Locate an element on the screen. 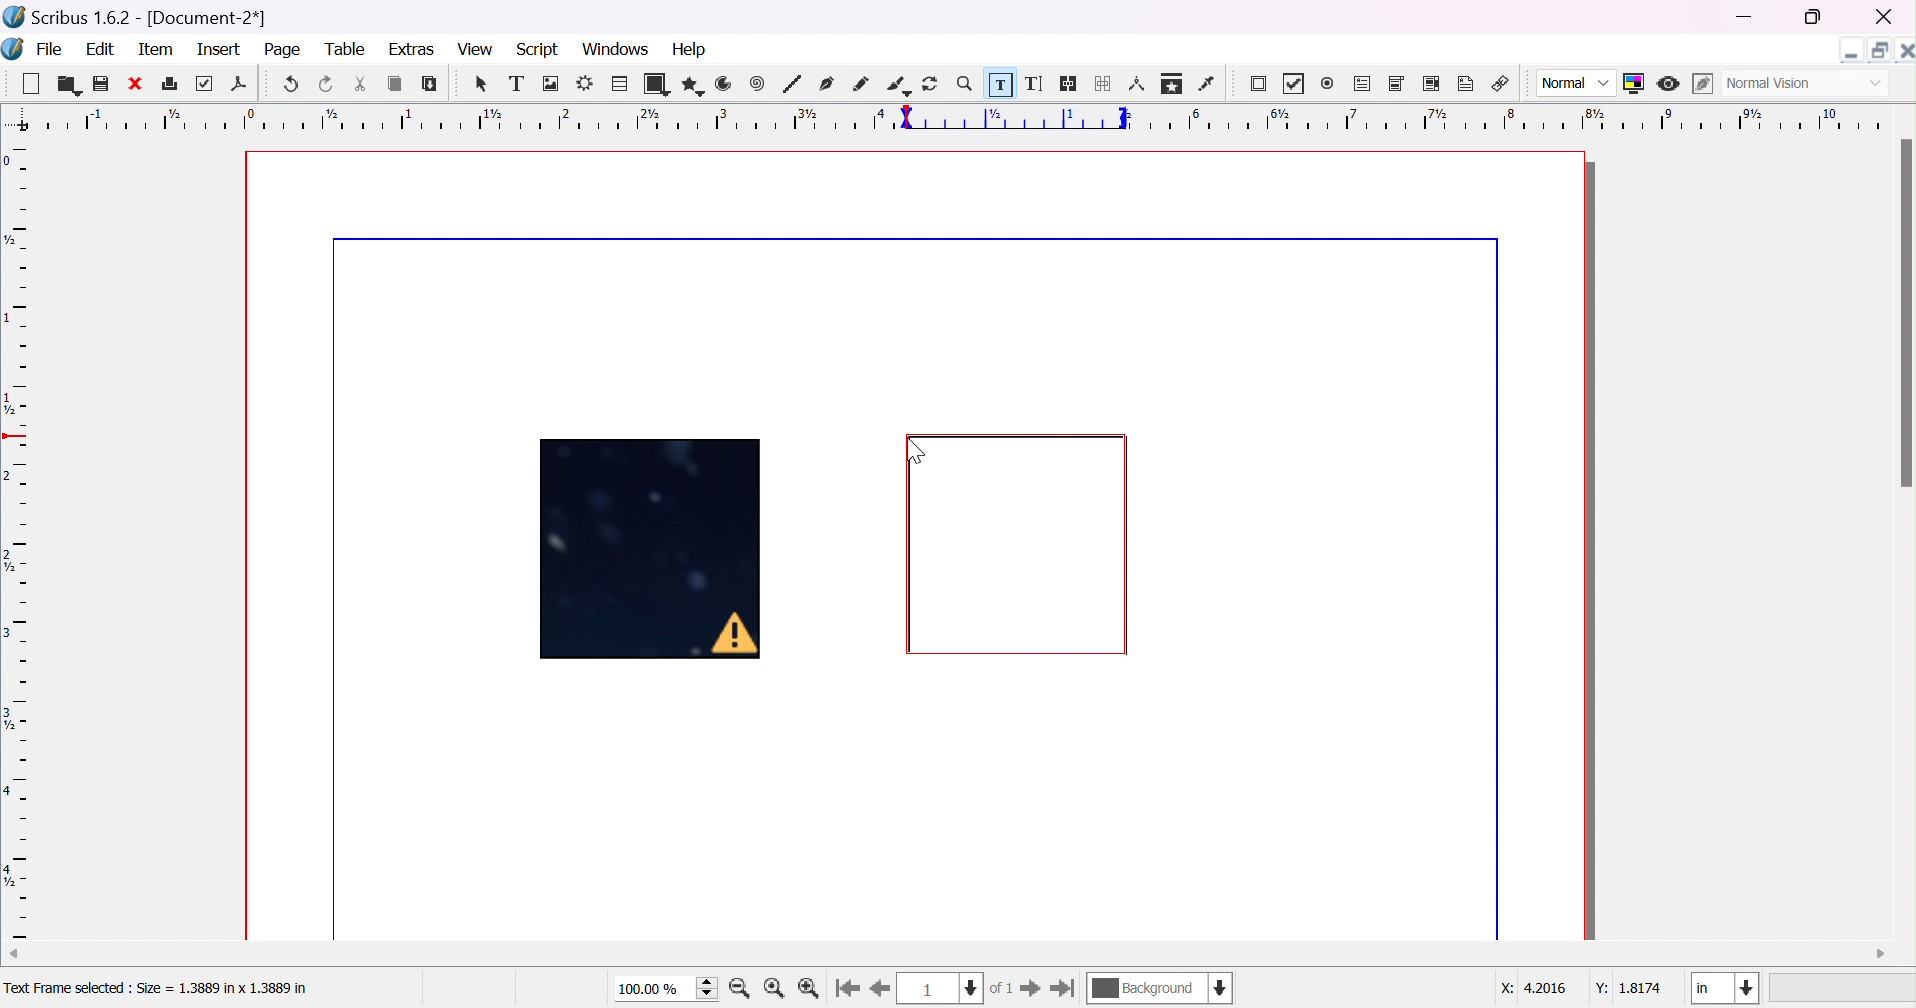  preview mode is located at coordinates (1671, 84).